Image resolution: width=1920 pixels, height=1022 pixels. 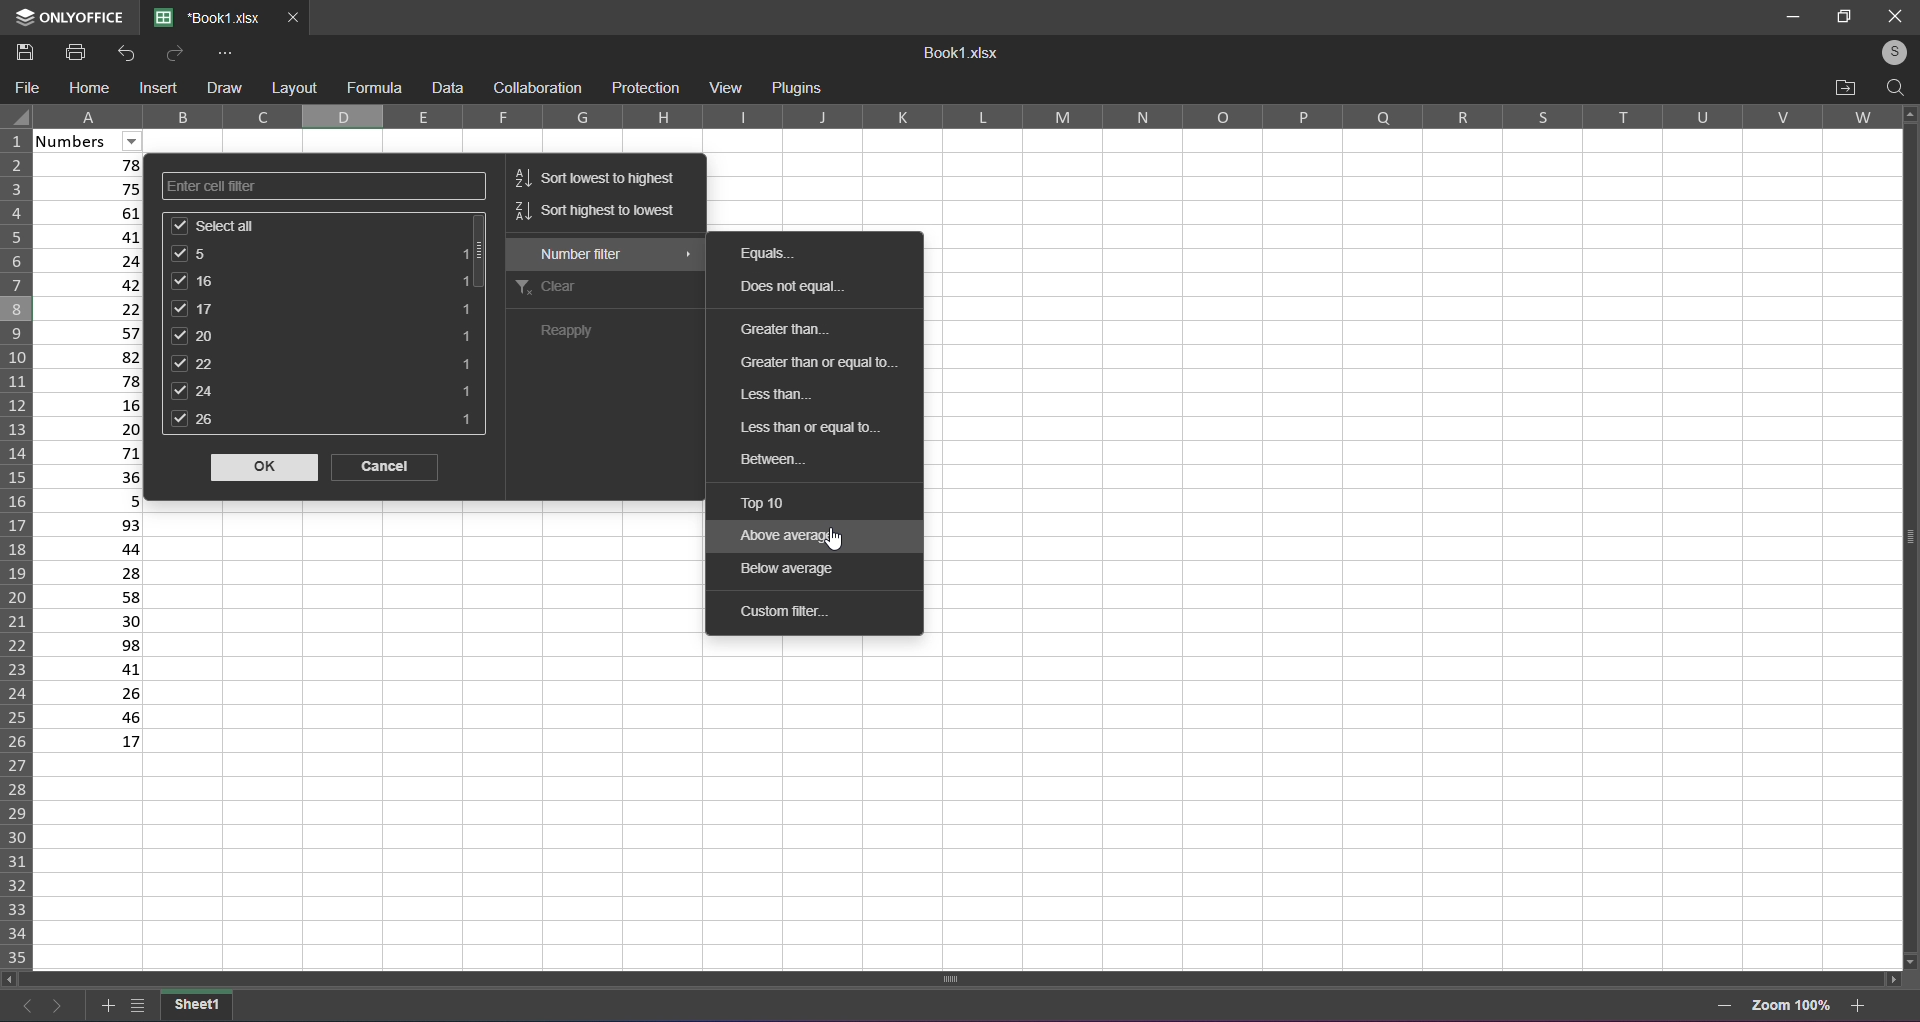 I want to click on cancel, so click(x=388, y=469).